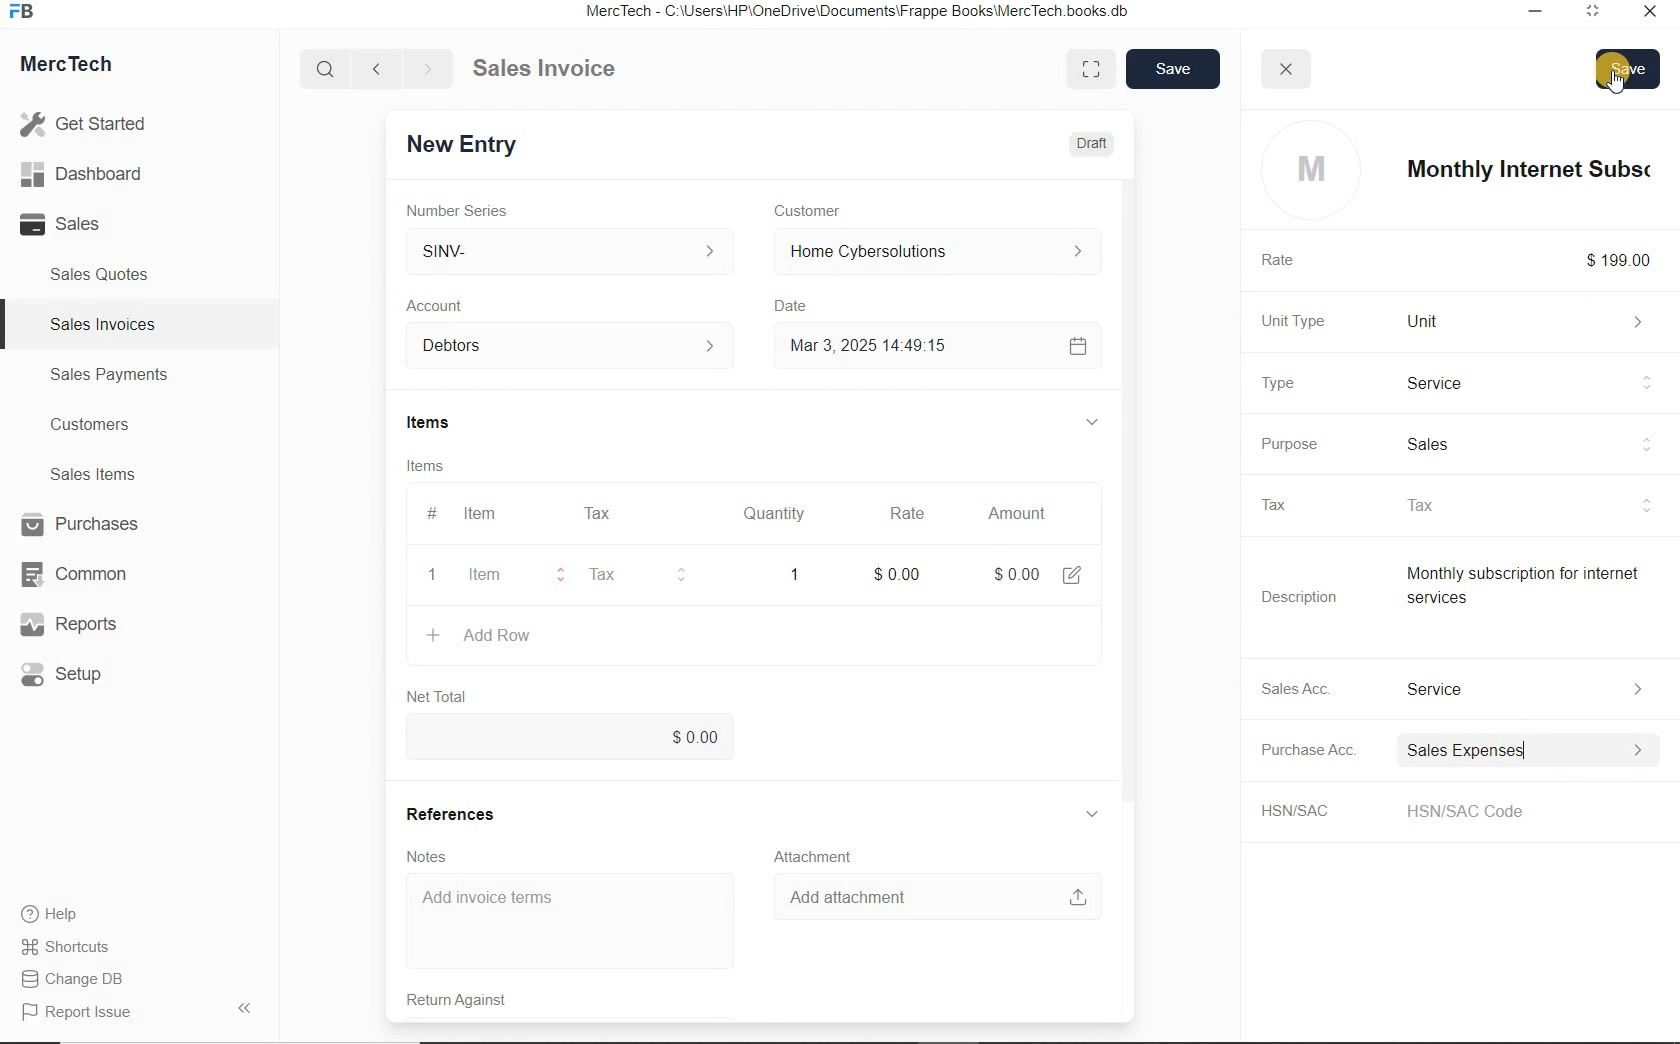  What do you see at coordinates (502, 636) in the screenshot?
I see `+ Add Row` at bounding box center [502, 636].